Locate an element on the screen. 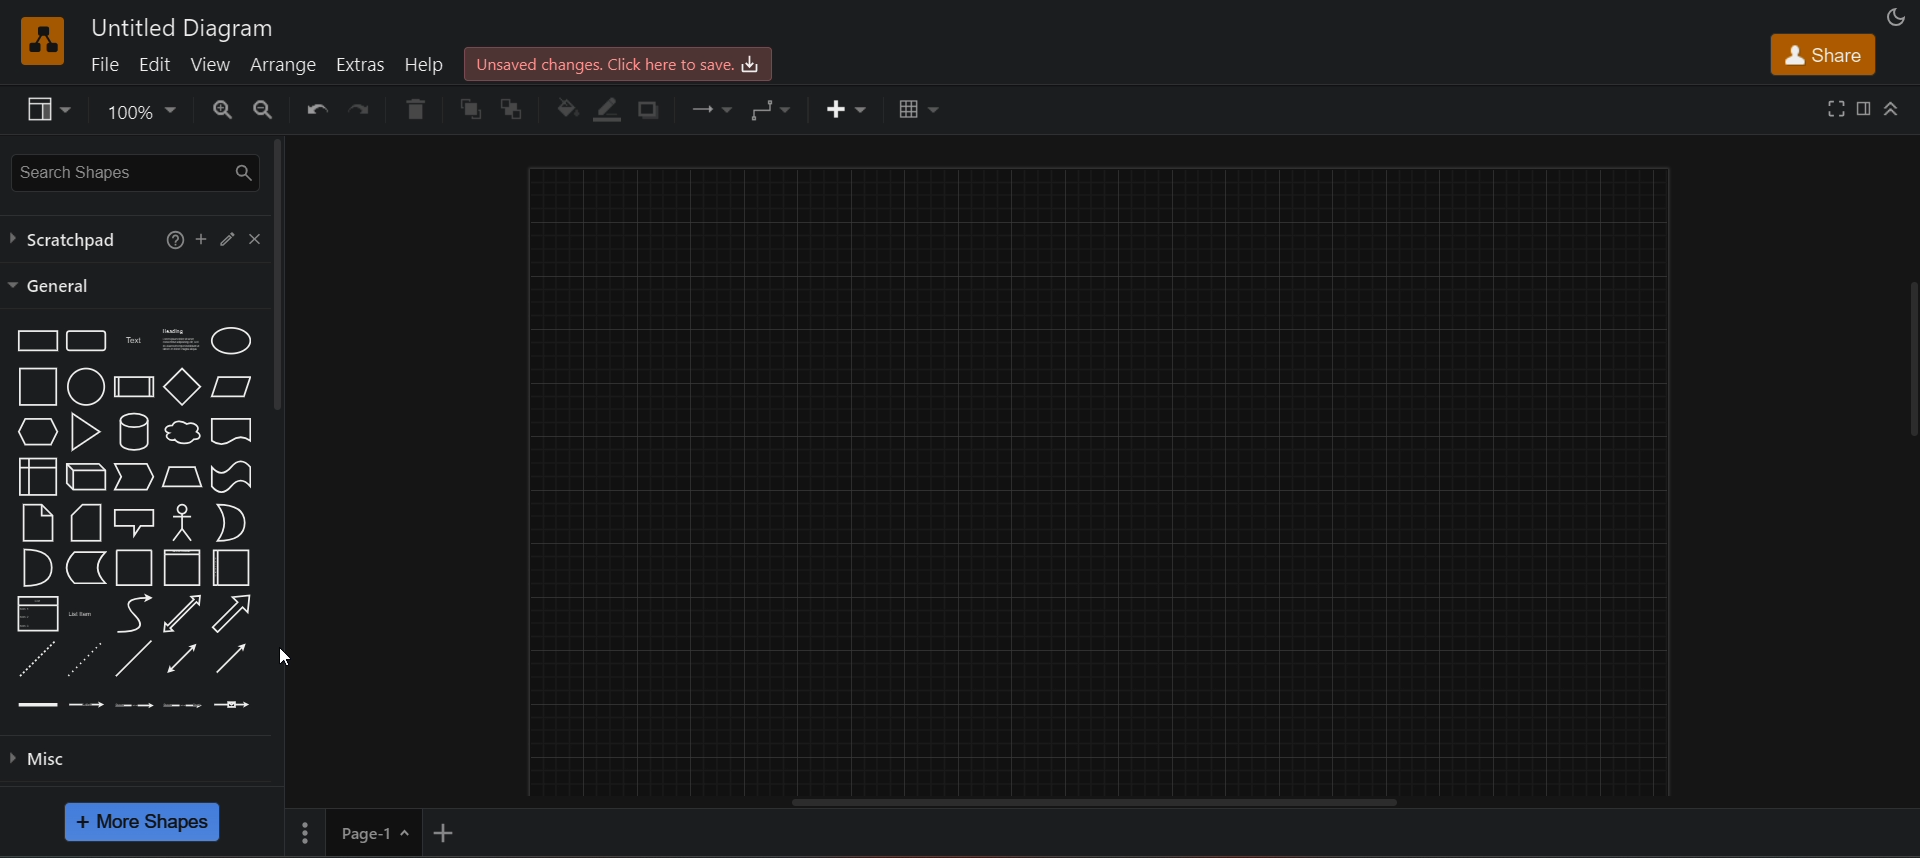 This screenshot has height=858, width=1920. zoom in is located at coordinates (220, 110).